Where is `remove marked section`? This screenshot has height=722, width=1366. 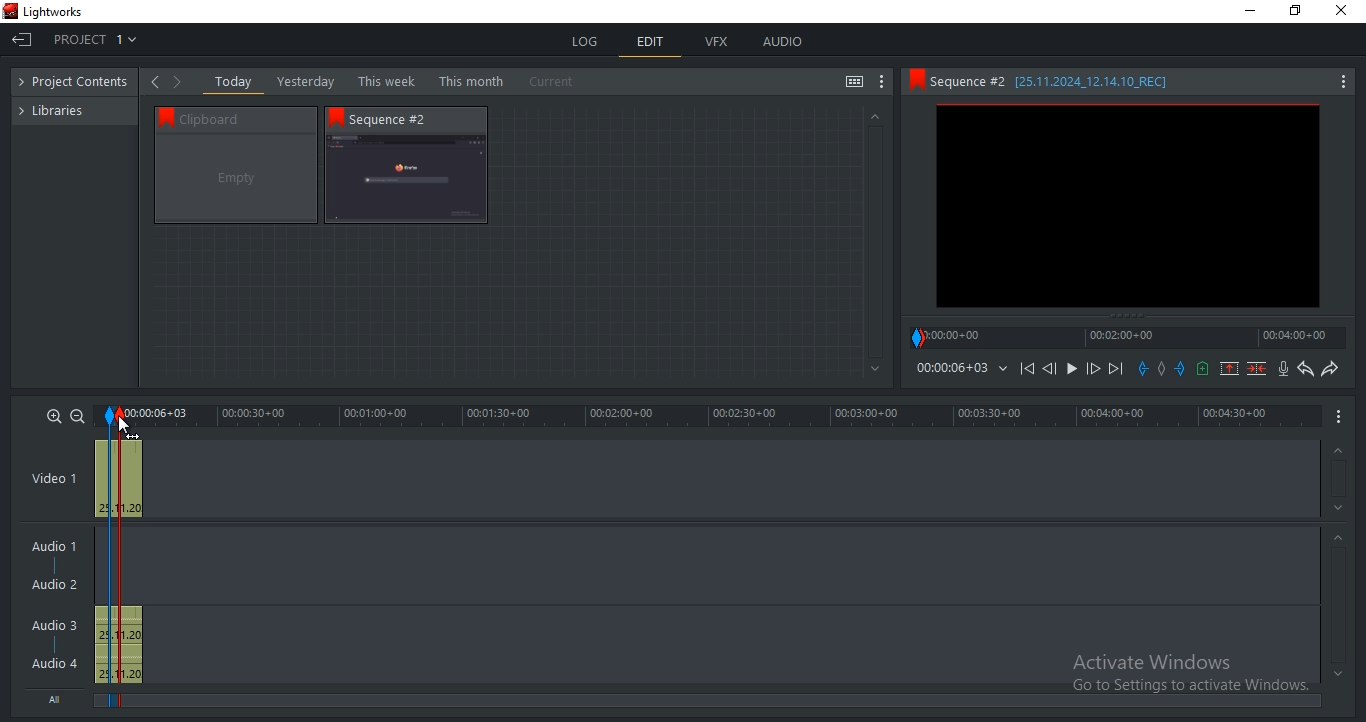 remove marked section is located at coordinates (1229, 367).